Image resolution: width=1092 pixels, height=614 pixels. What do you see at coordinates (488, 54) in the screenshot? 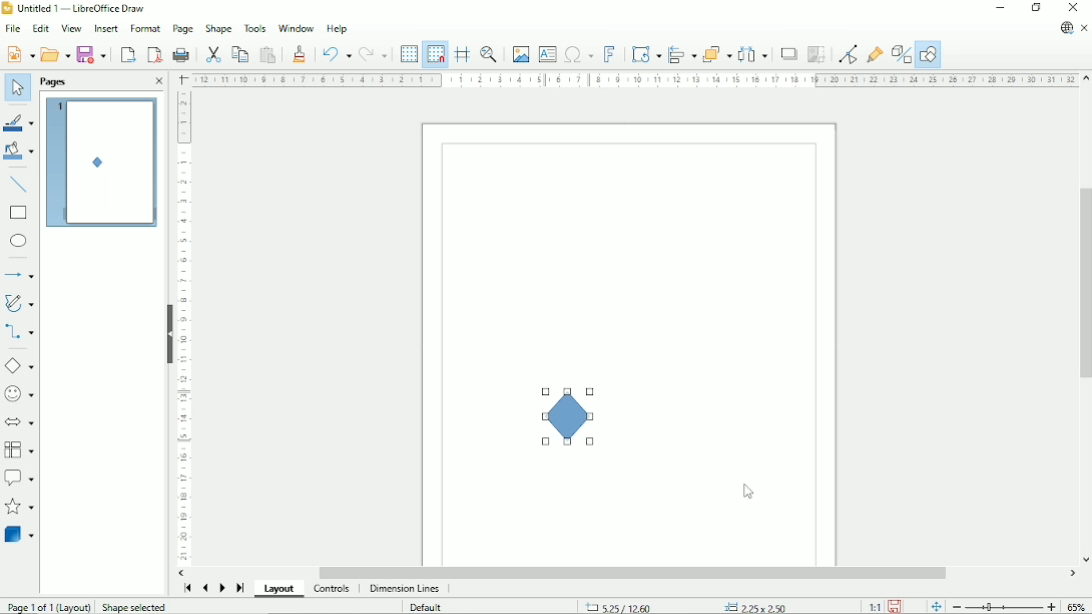
I see `Zoom & pan` at bounding box center [488, 54].